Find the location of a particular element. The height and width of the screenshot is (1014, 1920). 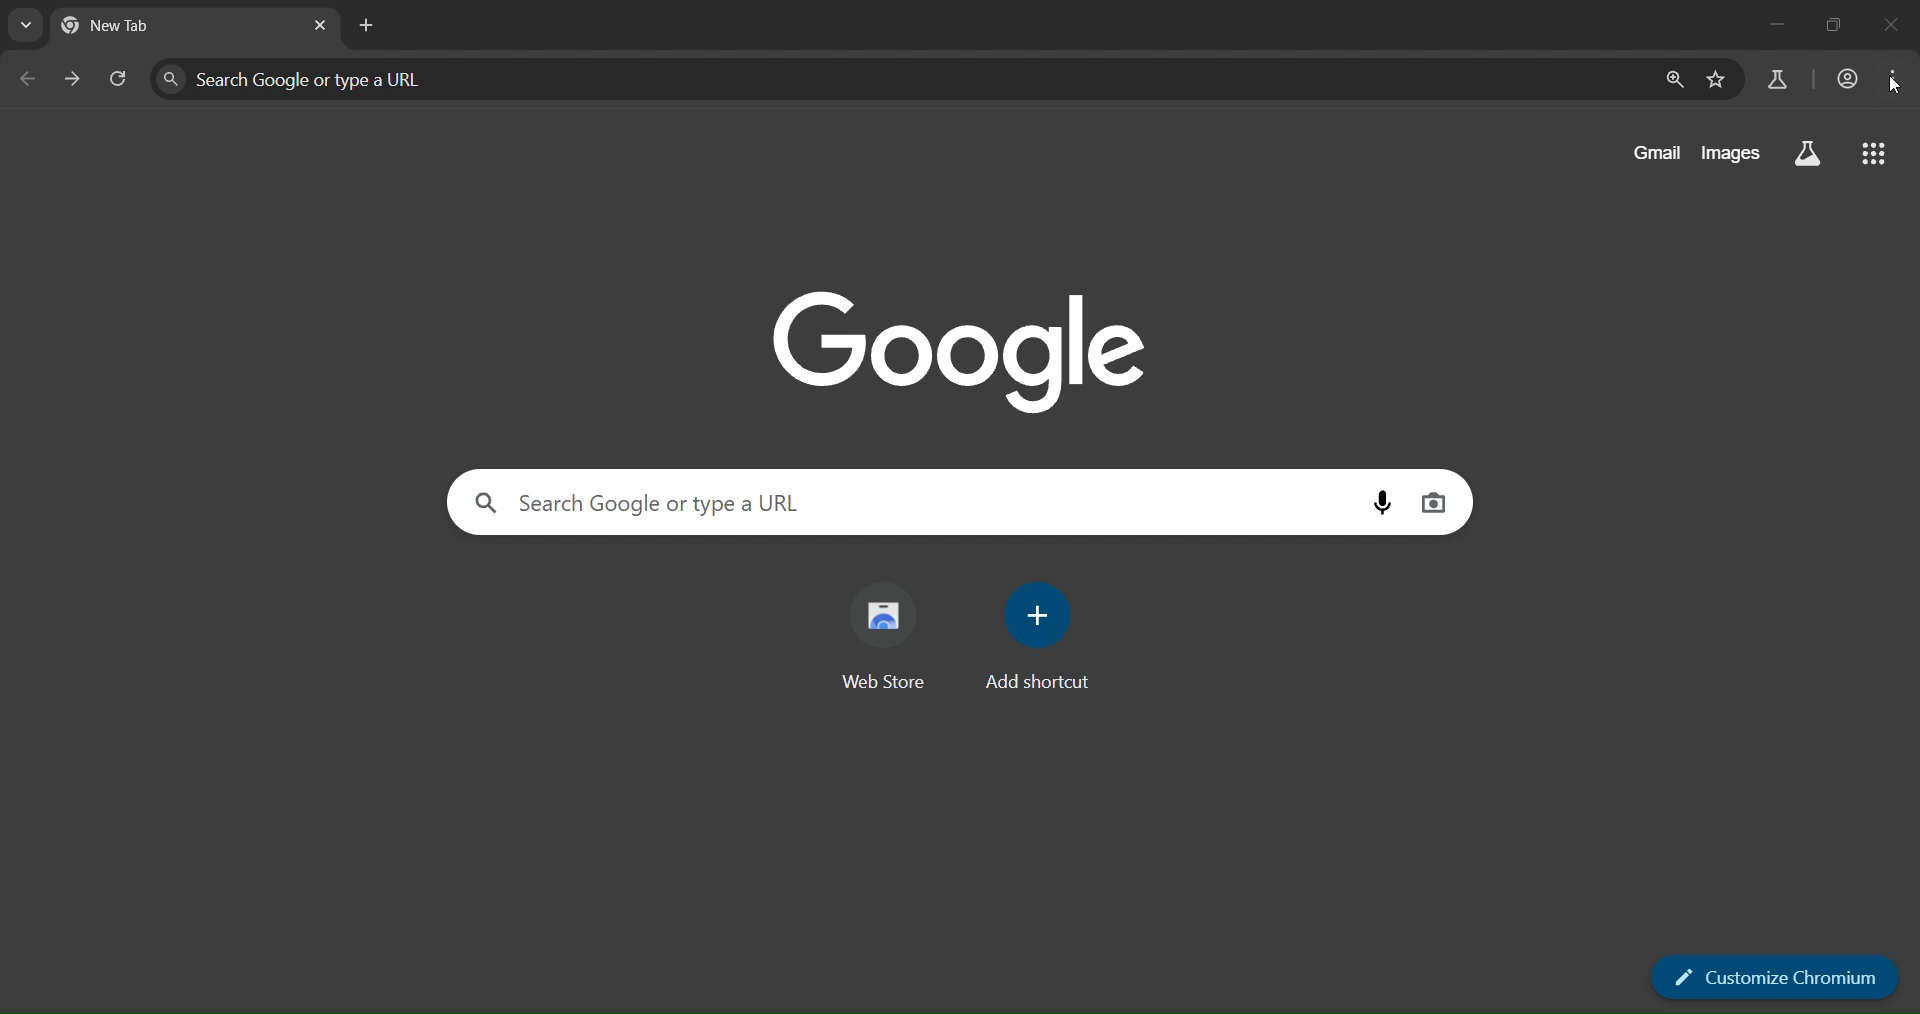

Google logo is located at coordinates (962, 345).